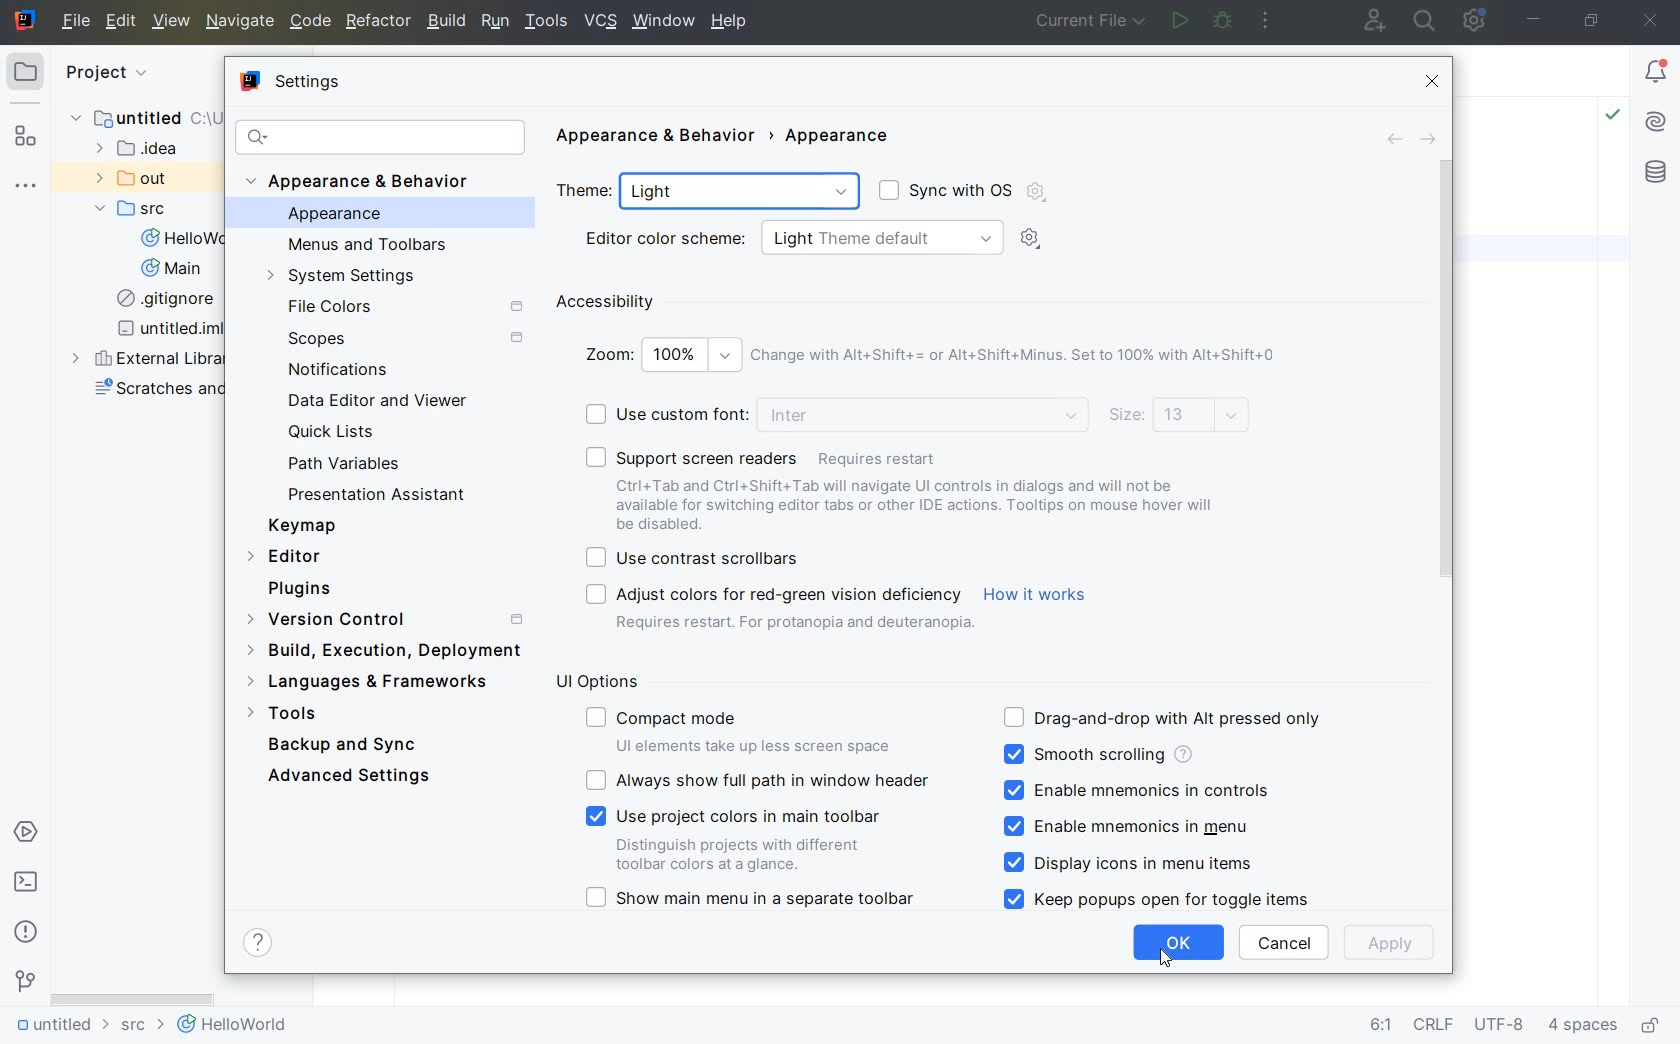 Image resolution: width=1680 pixels, height=1044 pixels. Describe the element at coordinates (699, 556) in the screenshot. I see `USE CONTRAST SCROLLBARS` at that location.